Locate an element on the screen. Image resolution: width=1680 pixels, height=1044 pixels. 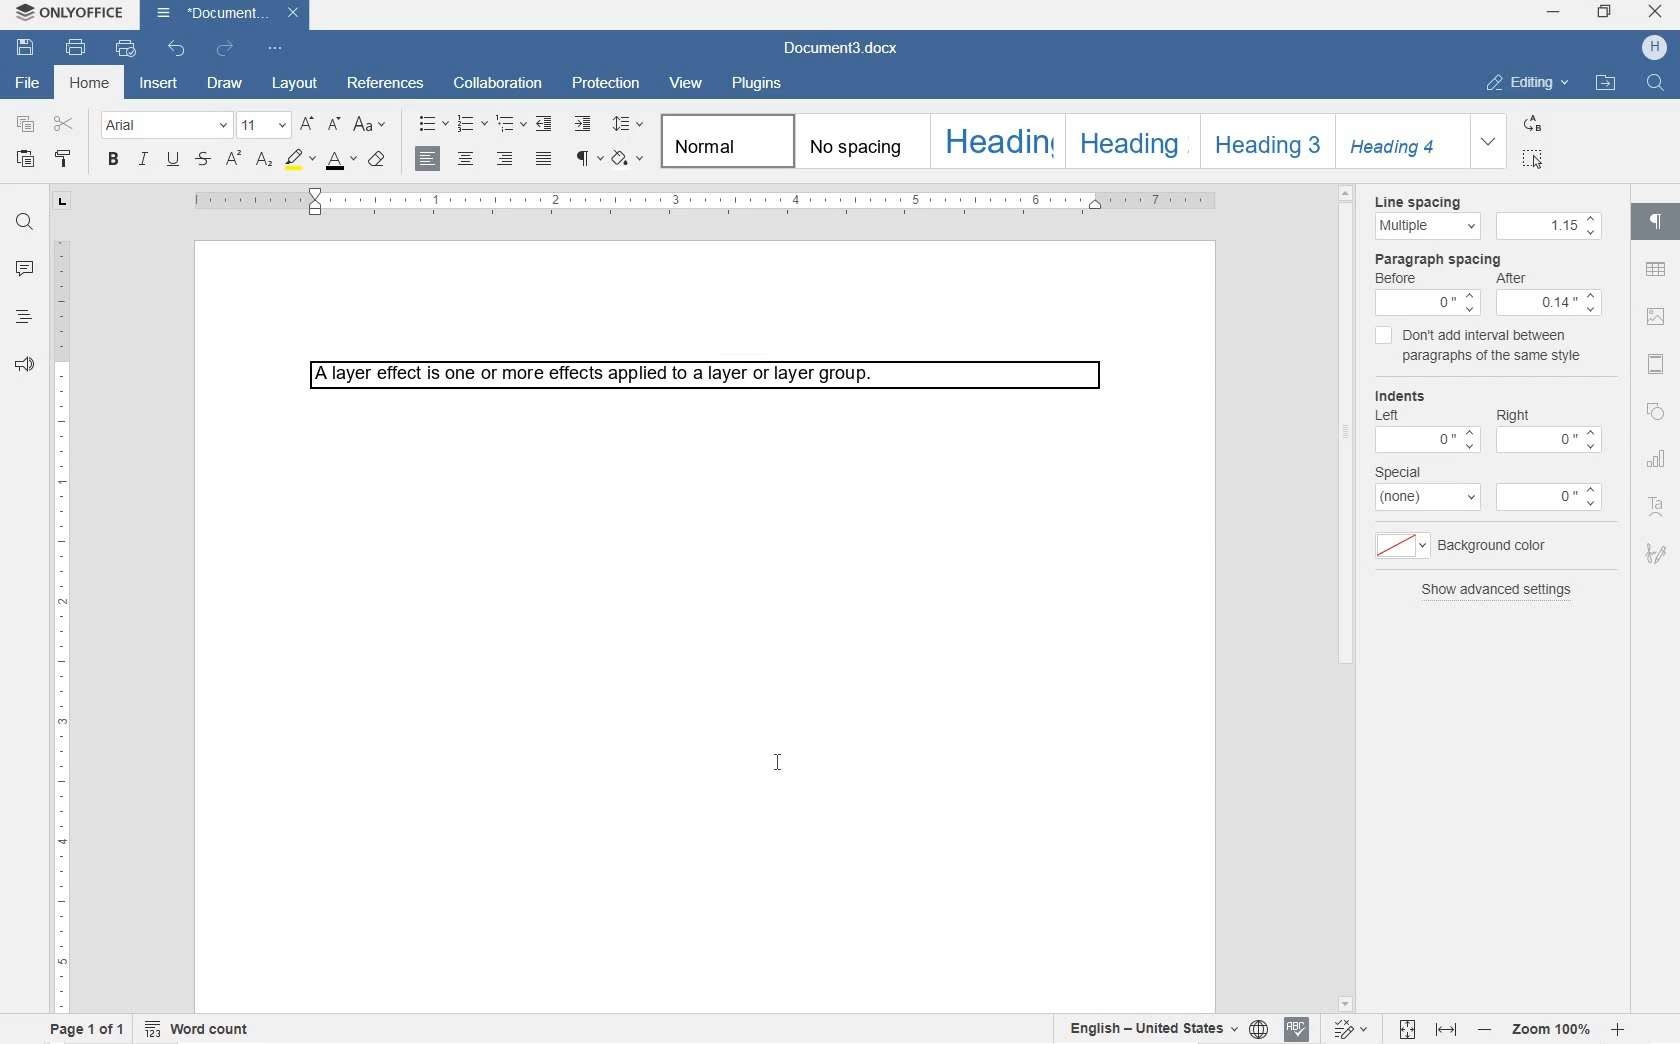
TEXT ART is located at coordinates (1656, 506).